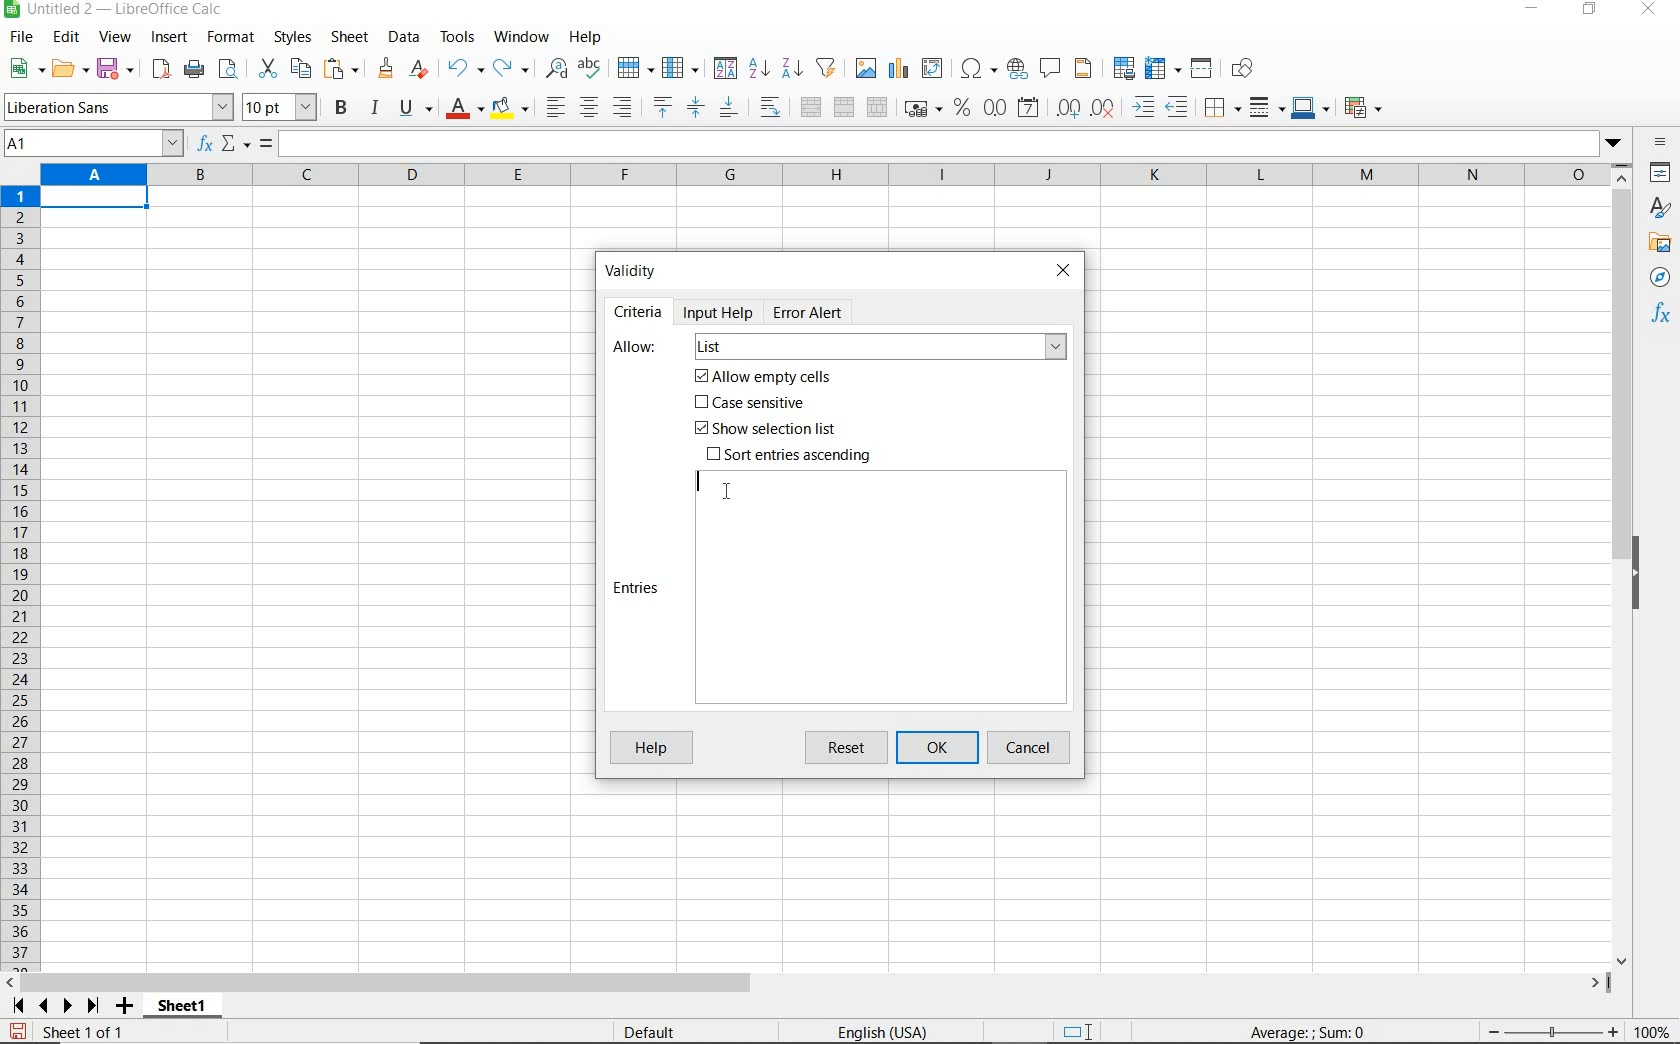 The width and height of the screenshot is (1680, 1044). What do you see at coordinates (27, 69) in the screenshot?
I see `new` at bounding box center [27, 69].